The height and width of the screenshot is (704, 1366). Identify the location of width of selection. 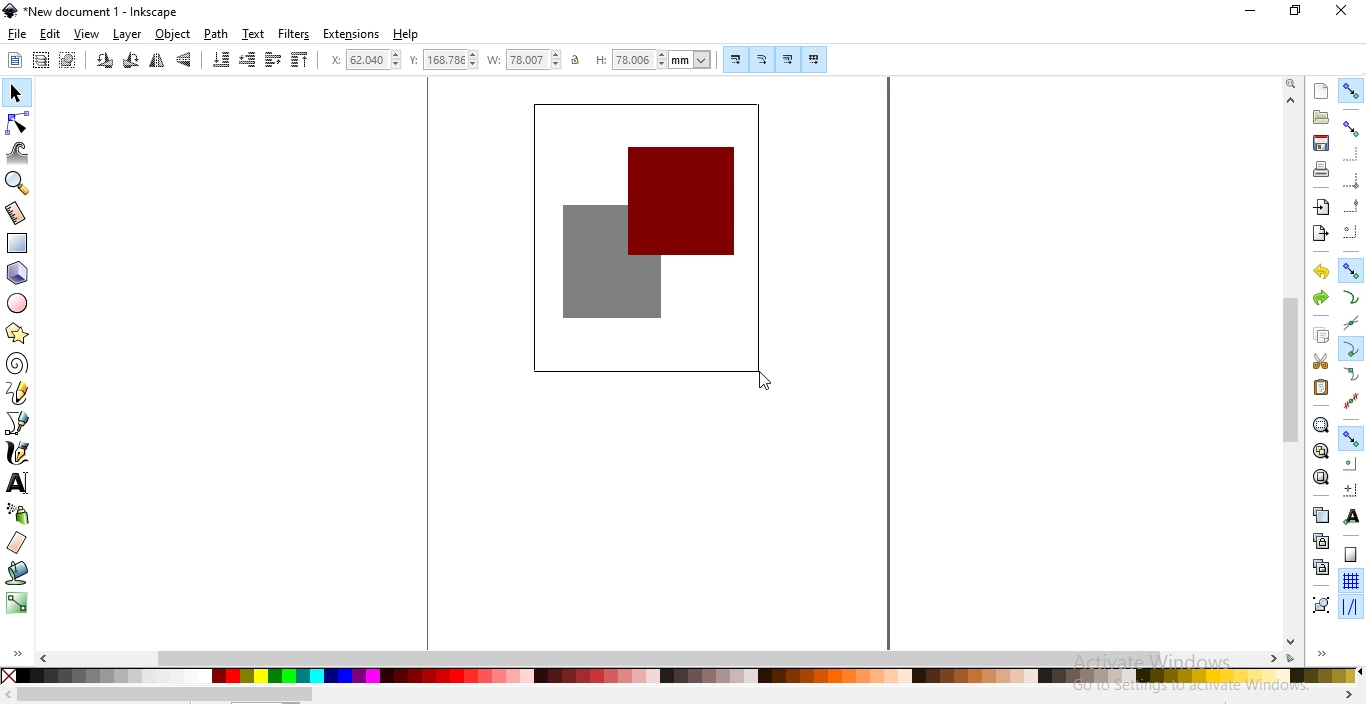
(526, 60).